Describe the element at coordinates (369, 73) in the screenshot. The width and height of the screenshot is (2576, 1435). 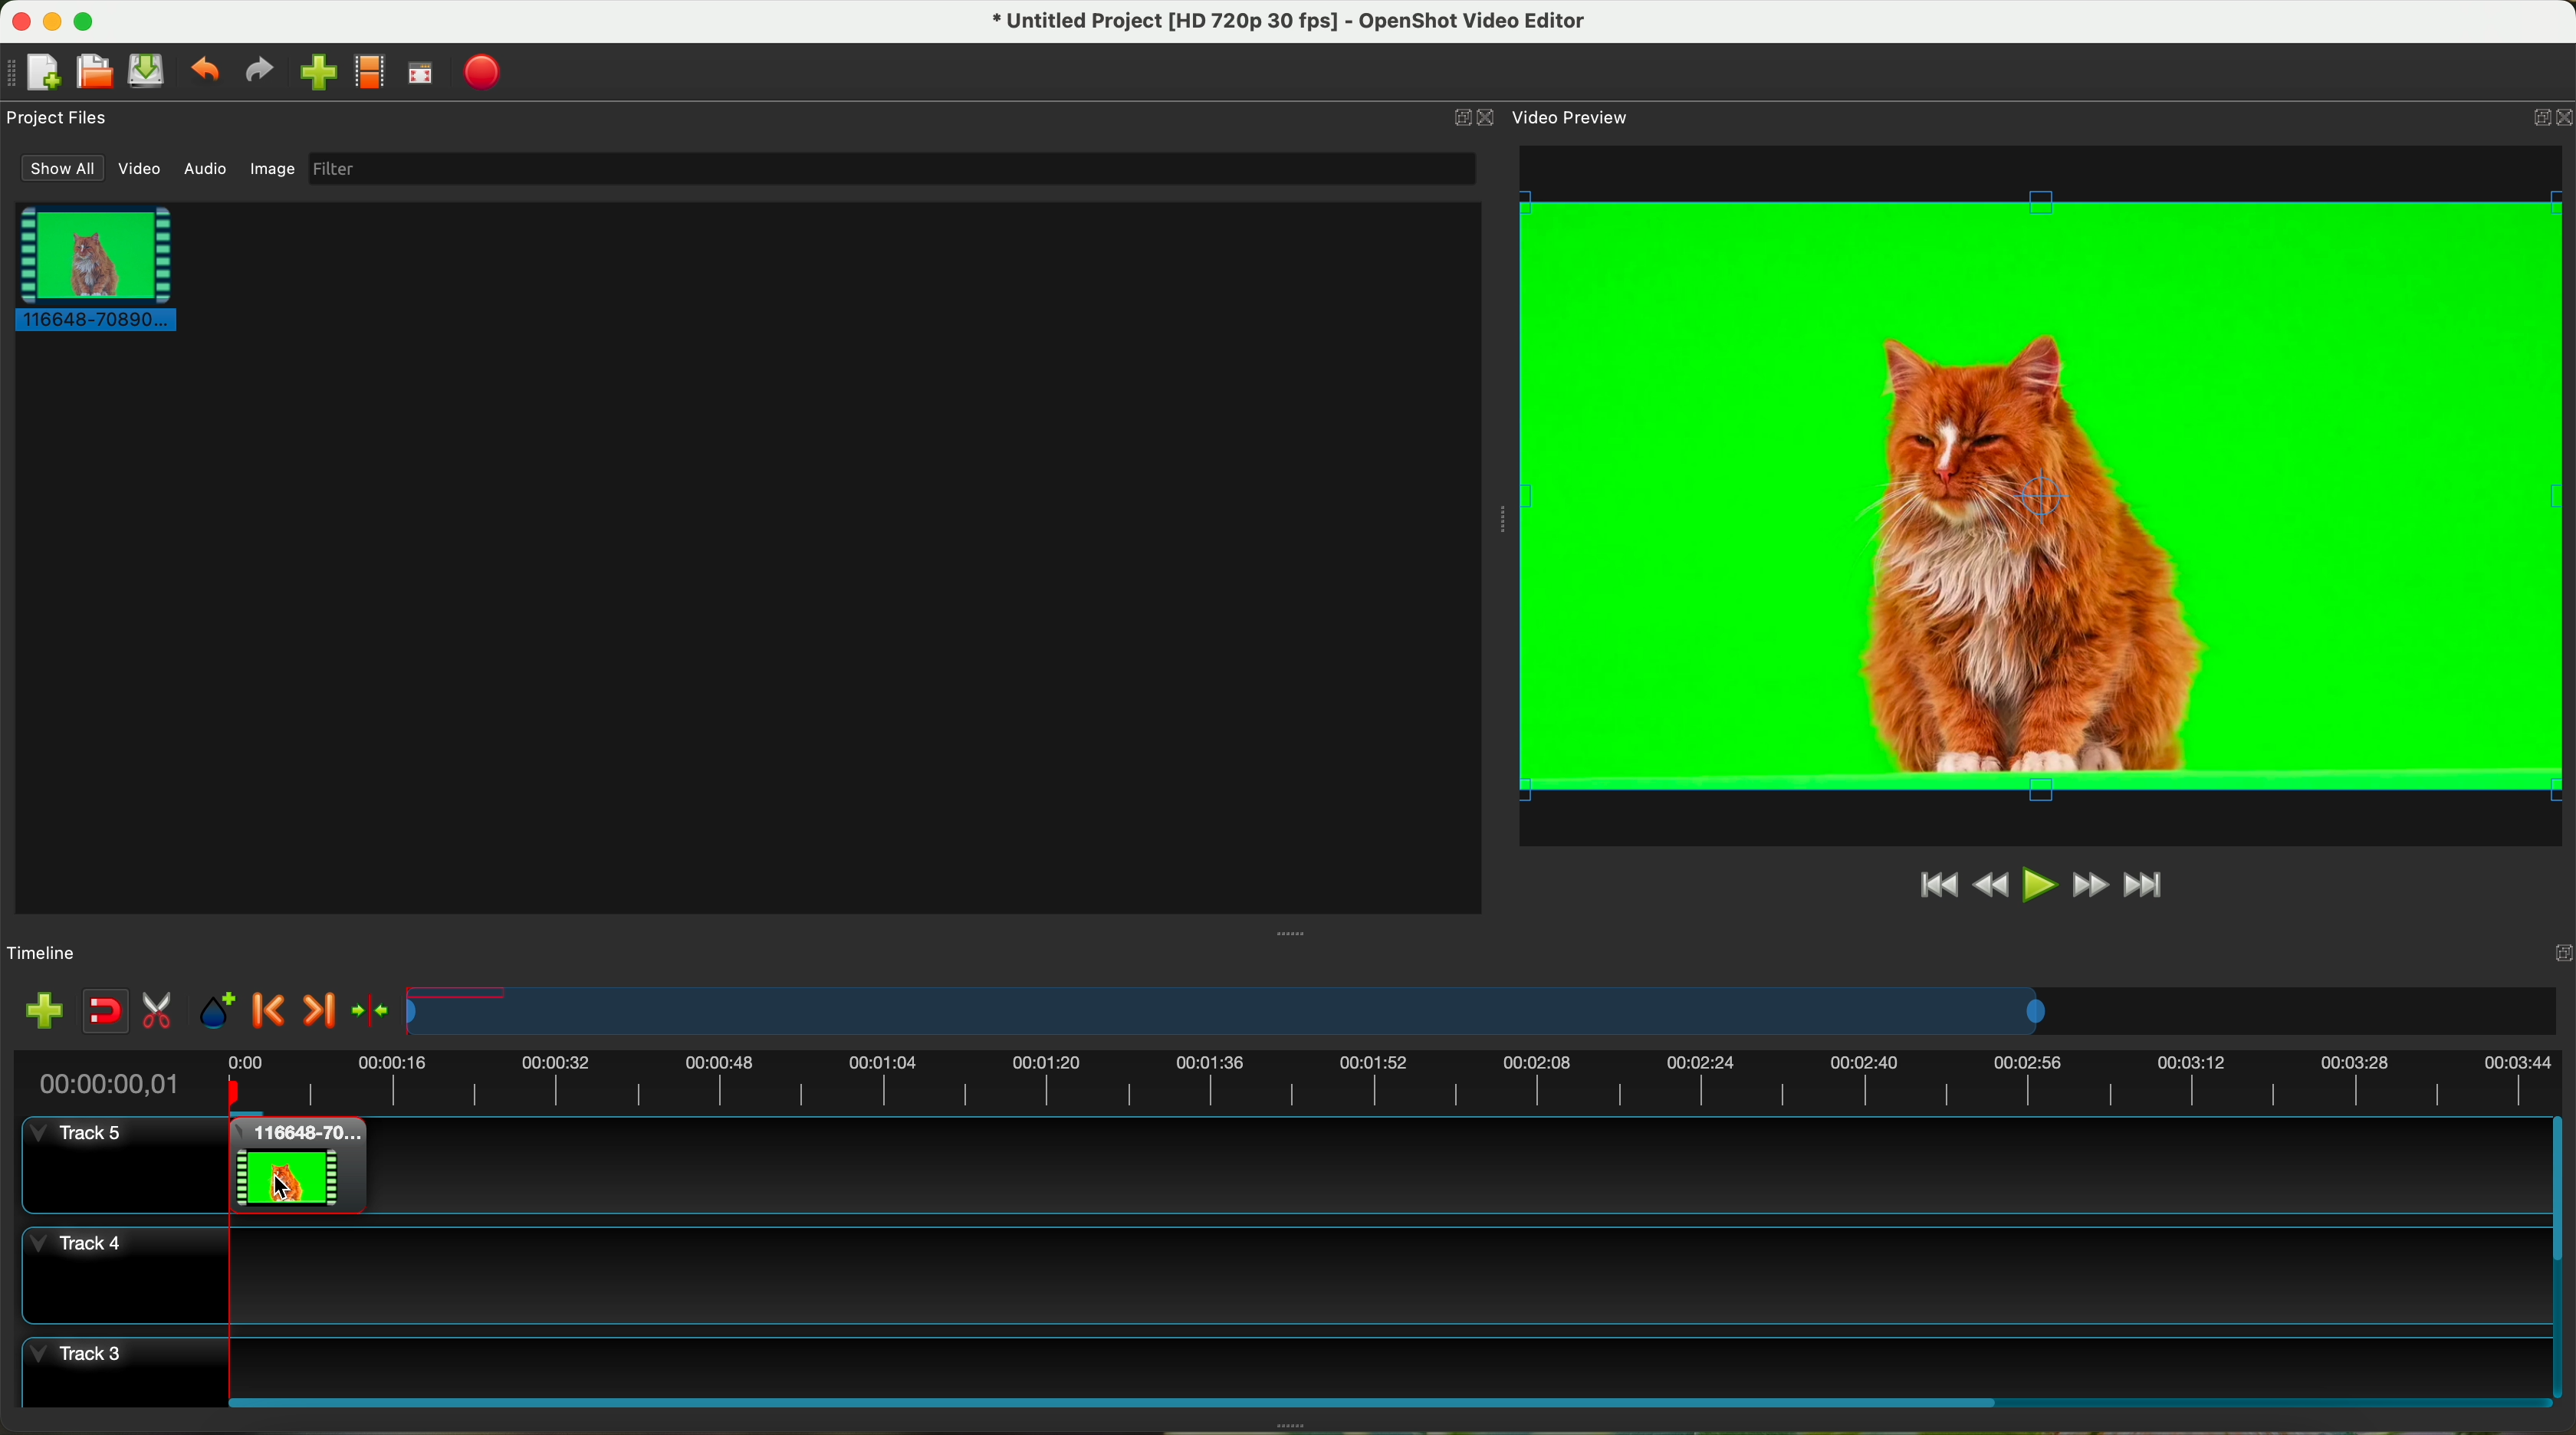
I see `choose profile` at that location.